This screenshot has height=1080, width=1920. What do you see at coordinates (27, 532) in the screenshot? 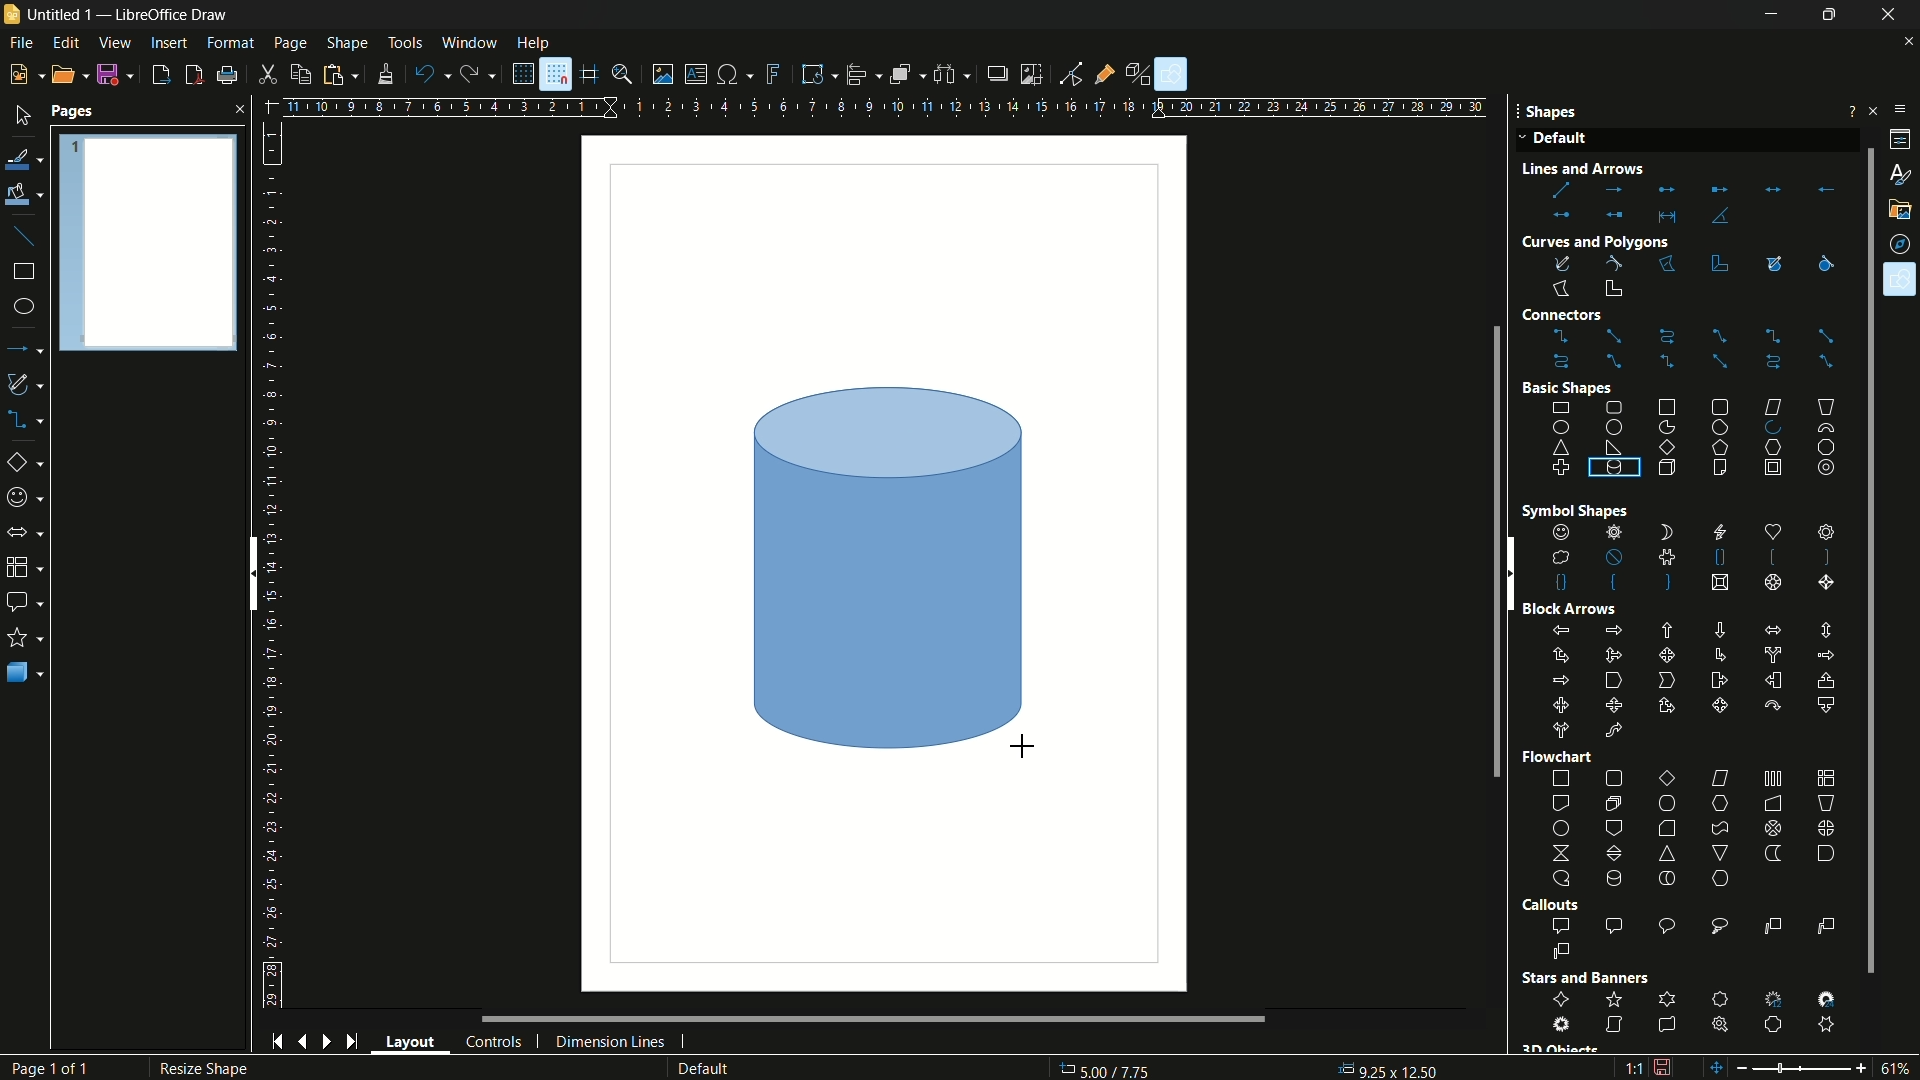
I see `block arrows` at bounding box center [27, 532].